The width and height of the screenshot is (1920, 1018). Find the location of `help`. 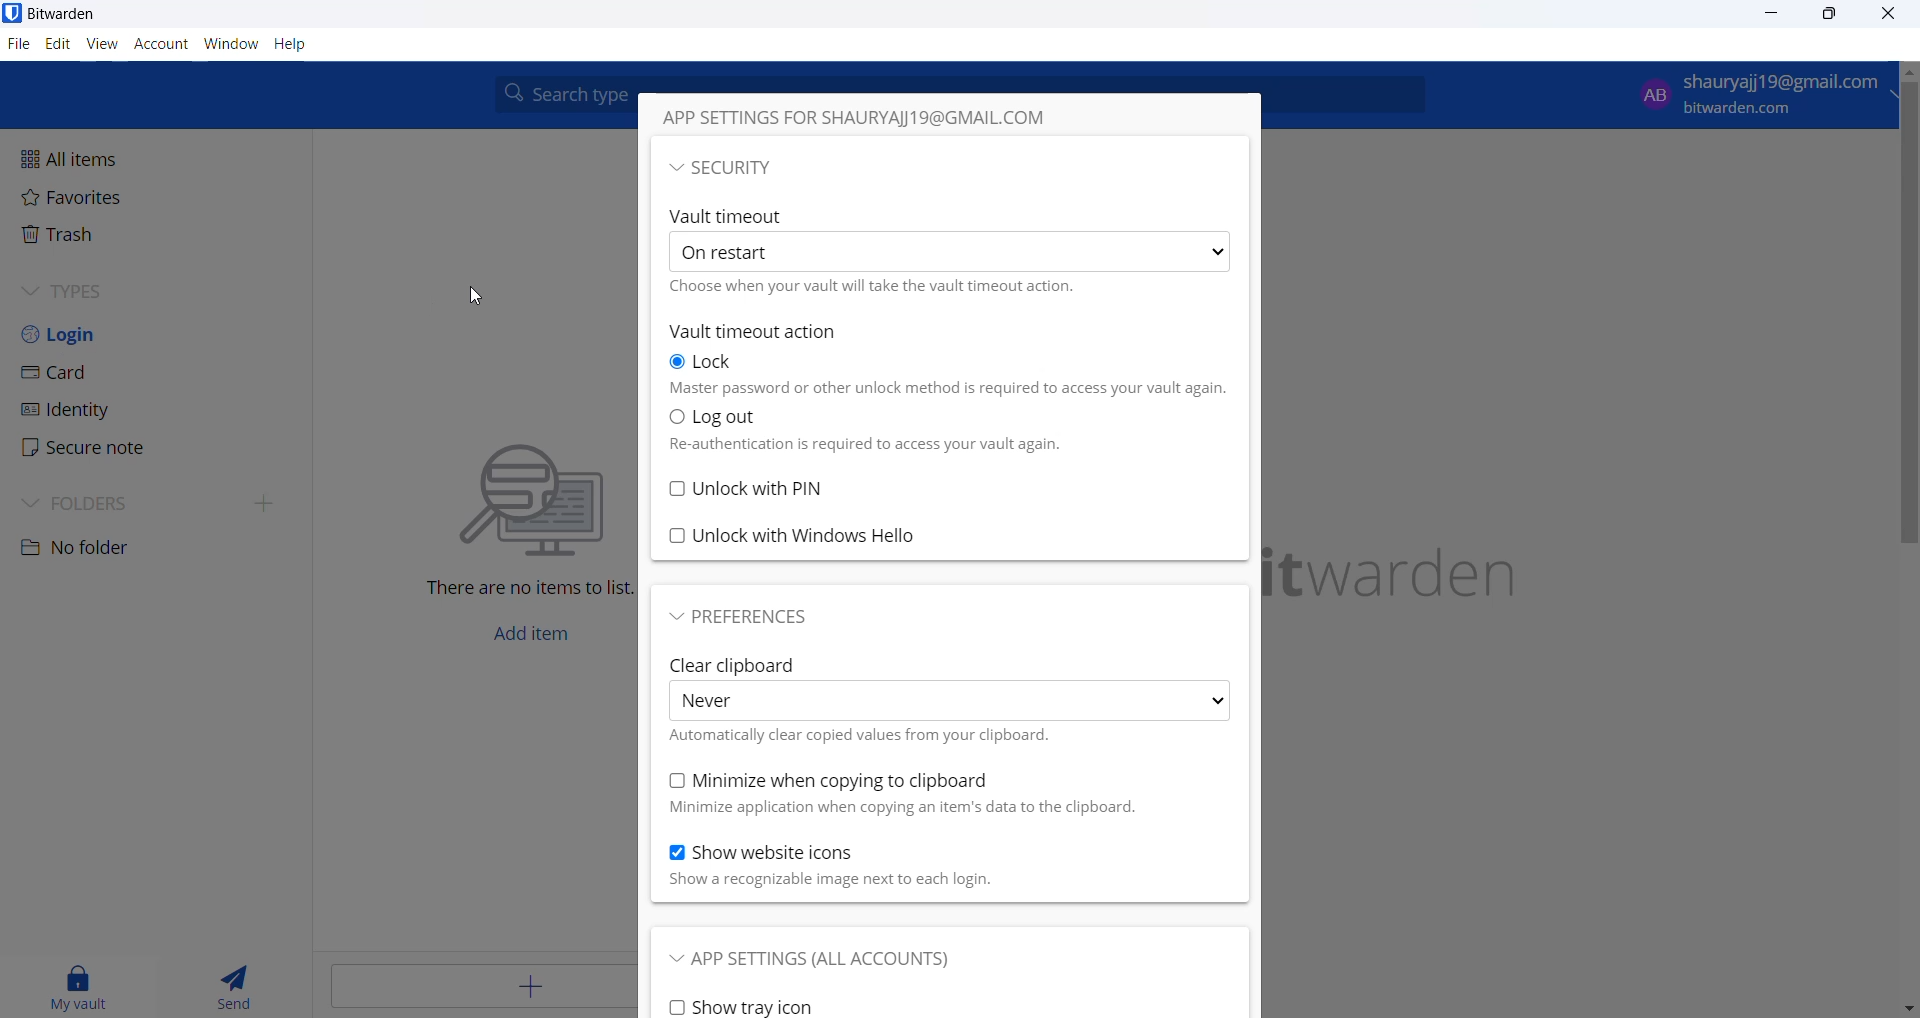

help is located at coordinates (298, 46).